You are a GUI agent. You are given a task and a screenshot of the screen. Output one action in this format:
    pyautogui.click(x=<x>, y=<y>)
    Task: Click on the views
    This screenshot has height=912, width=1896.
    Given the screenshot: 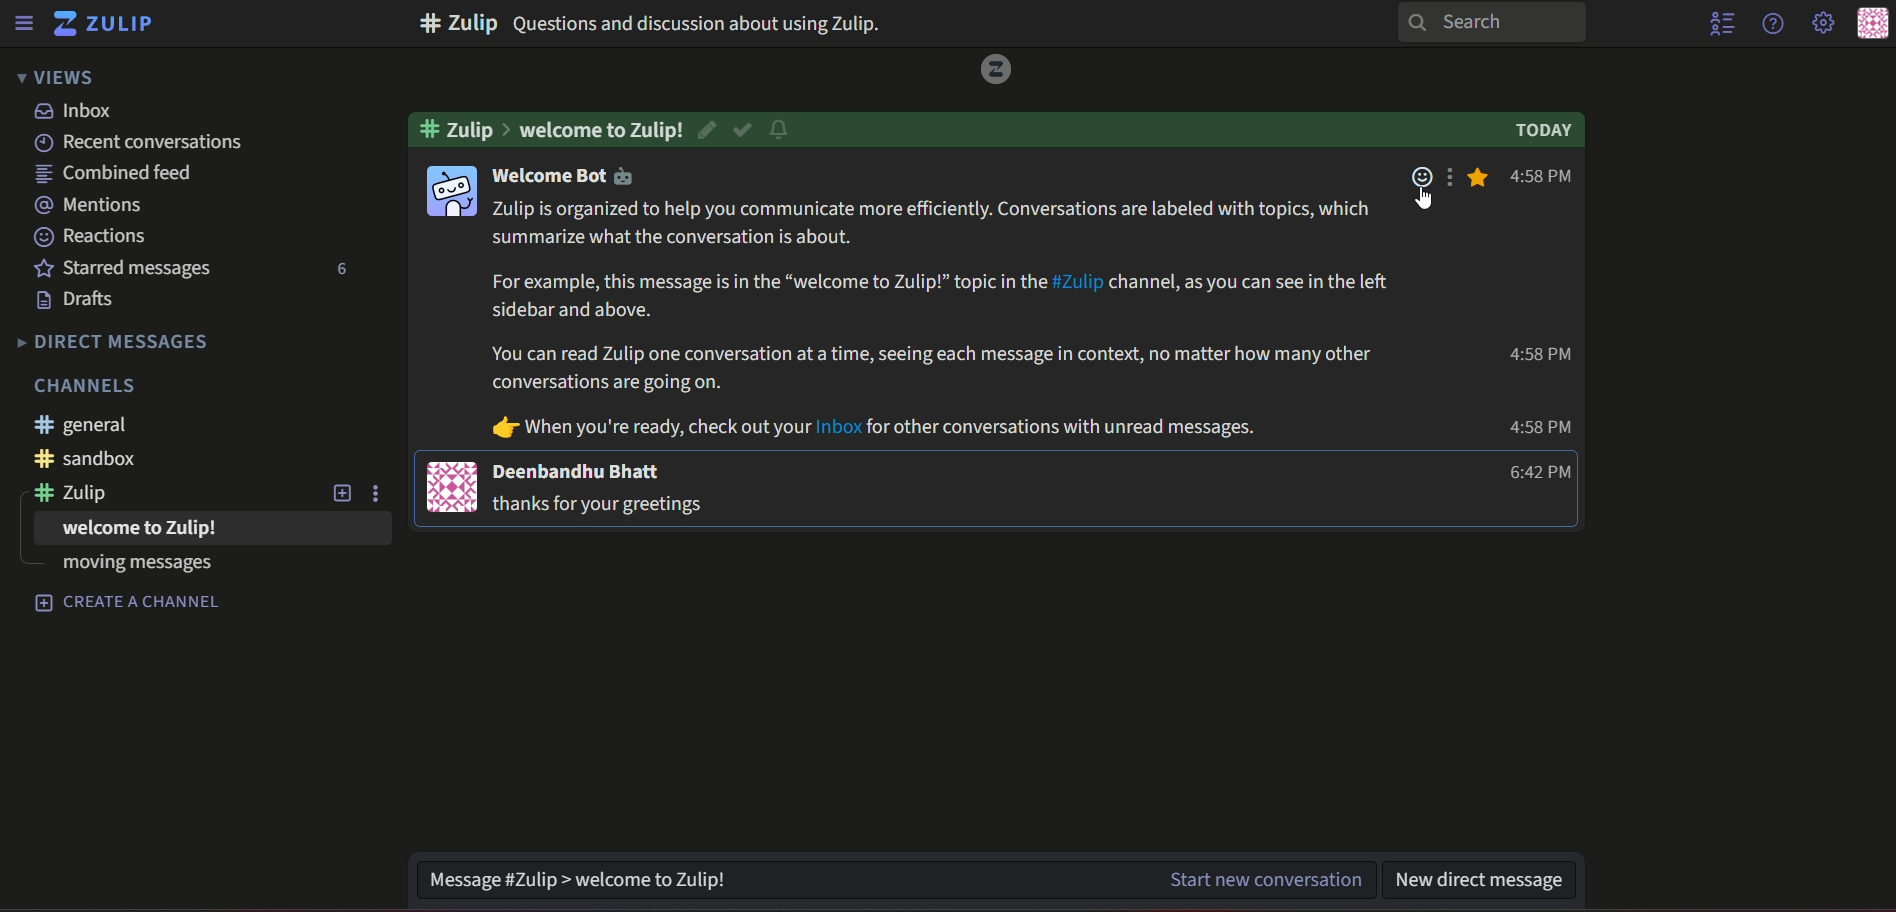 What is the action you would take?
    pyautogui.click(x=60, y=78)
    